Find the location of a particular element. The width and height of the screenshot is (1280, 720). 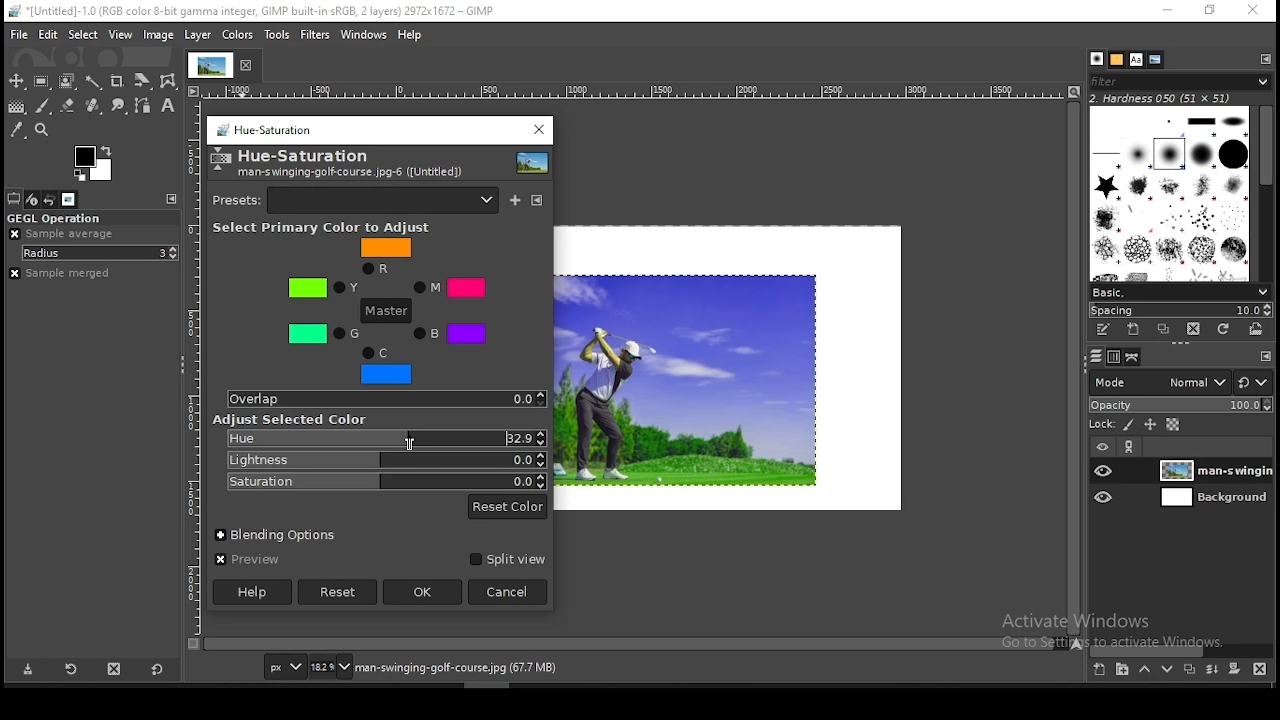

zoom status is located at coordinates (331, 667).